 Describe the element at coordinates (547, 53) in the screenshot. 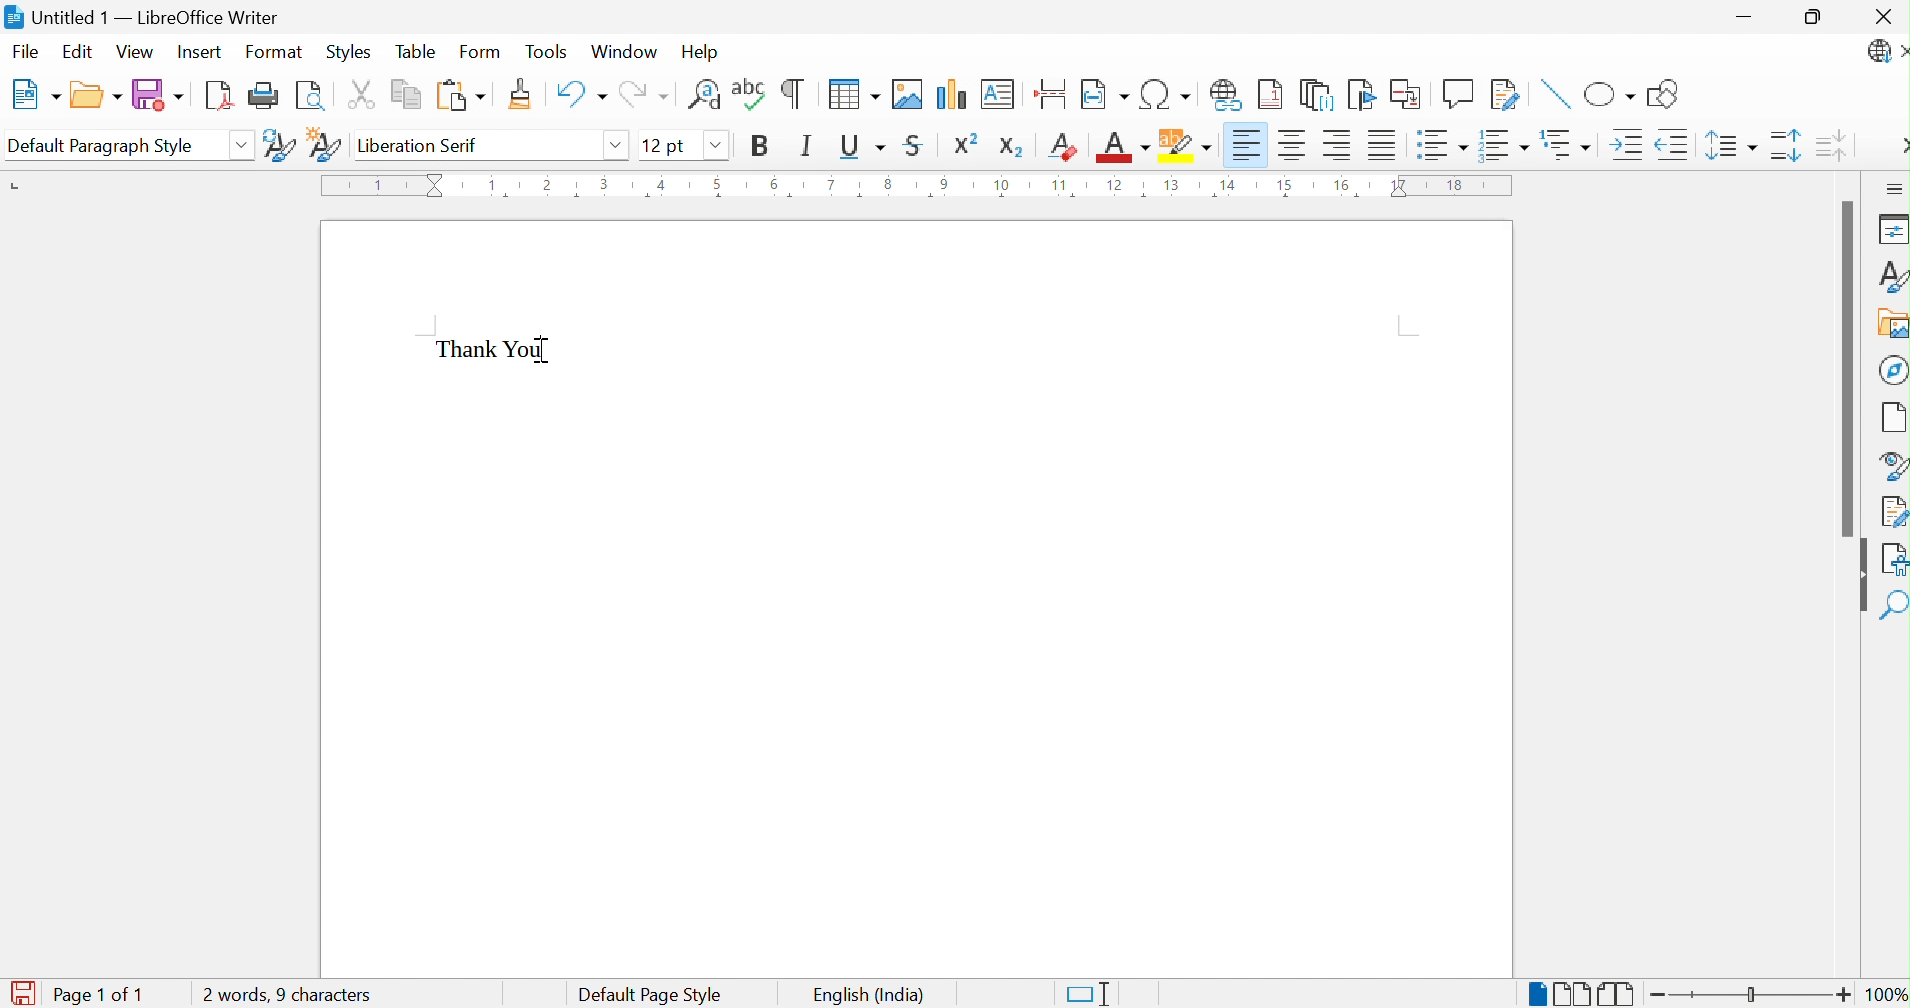

I see `Tools` at that location.